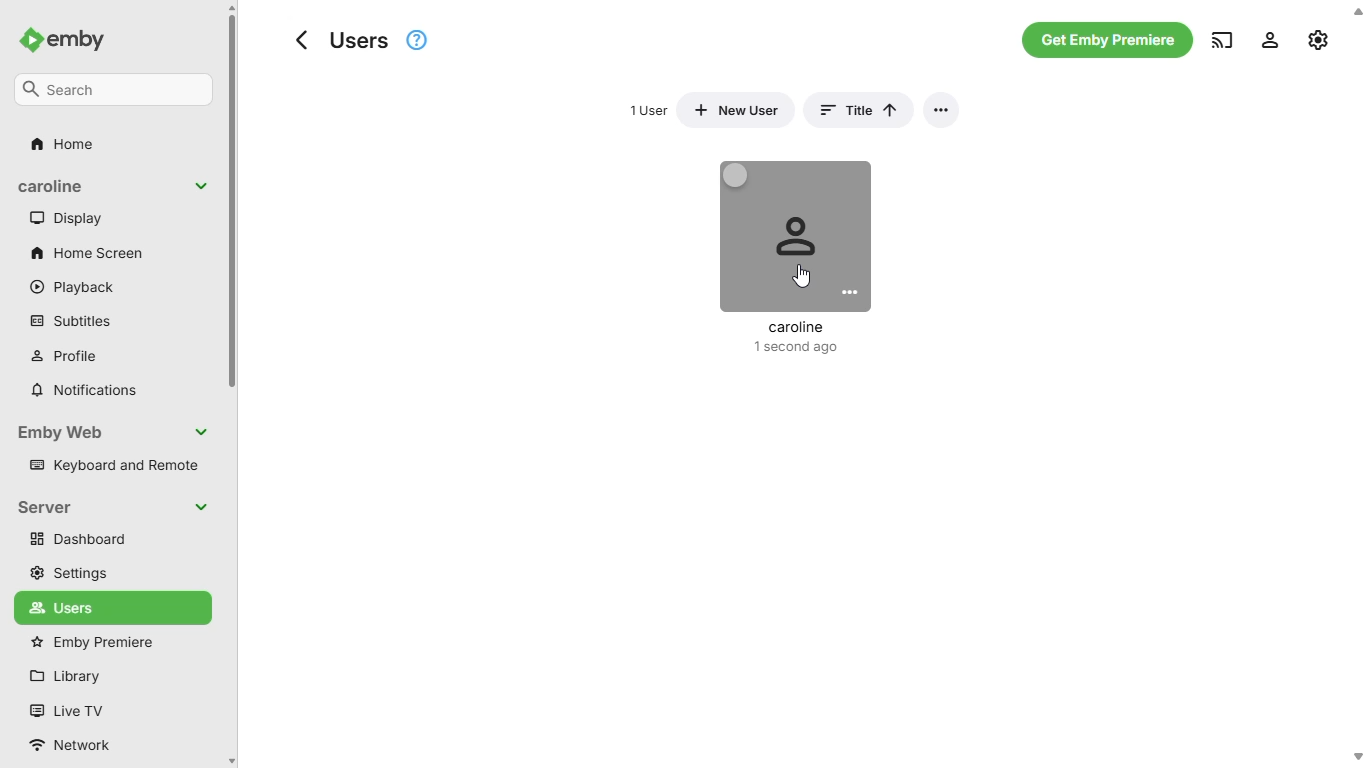 This screenshot has width=1366, height=768. What do you see at coordinates (70, 146) in the screenshot?
I see `home` at bounding box center [70, 146].